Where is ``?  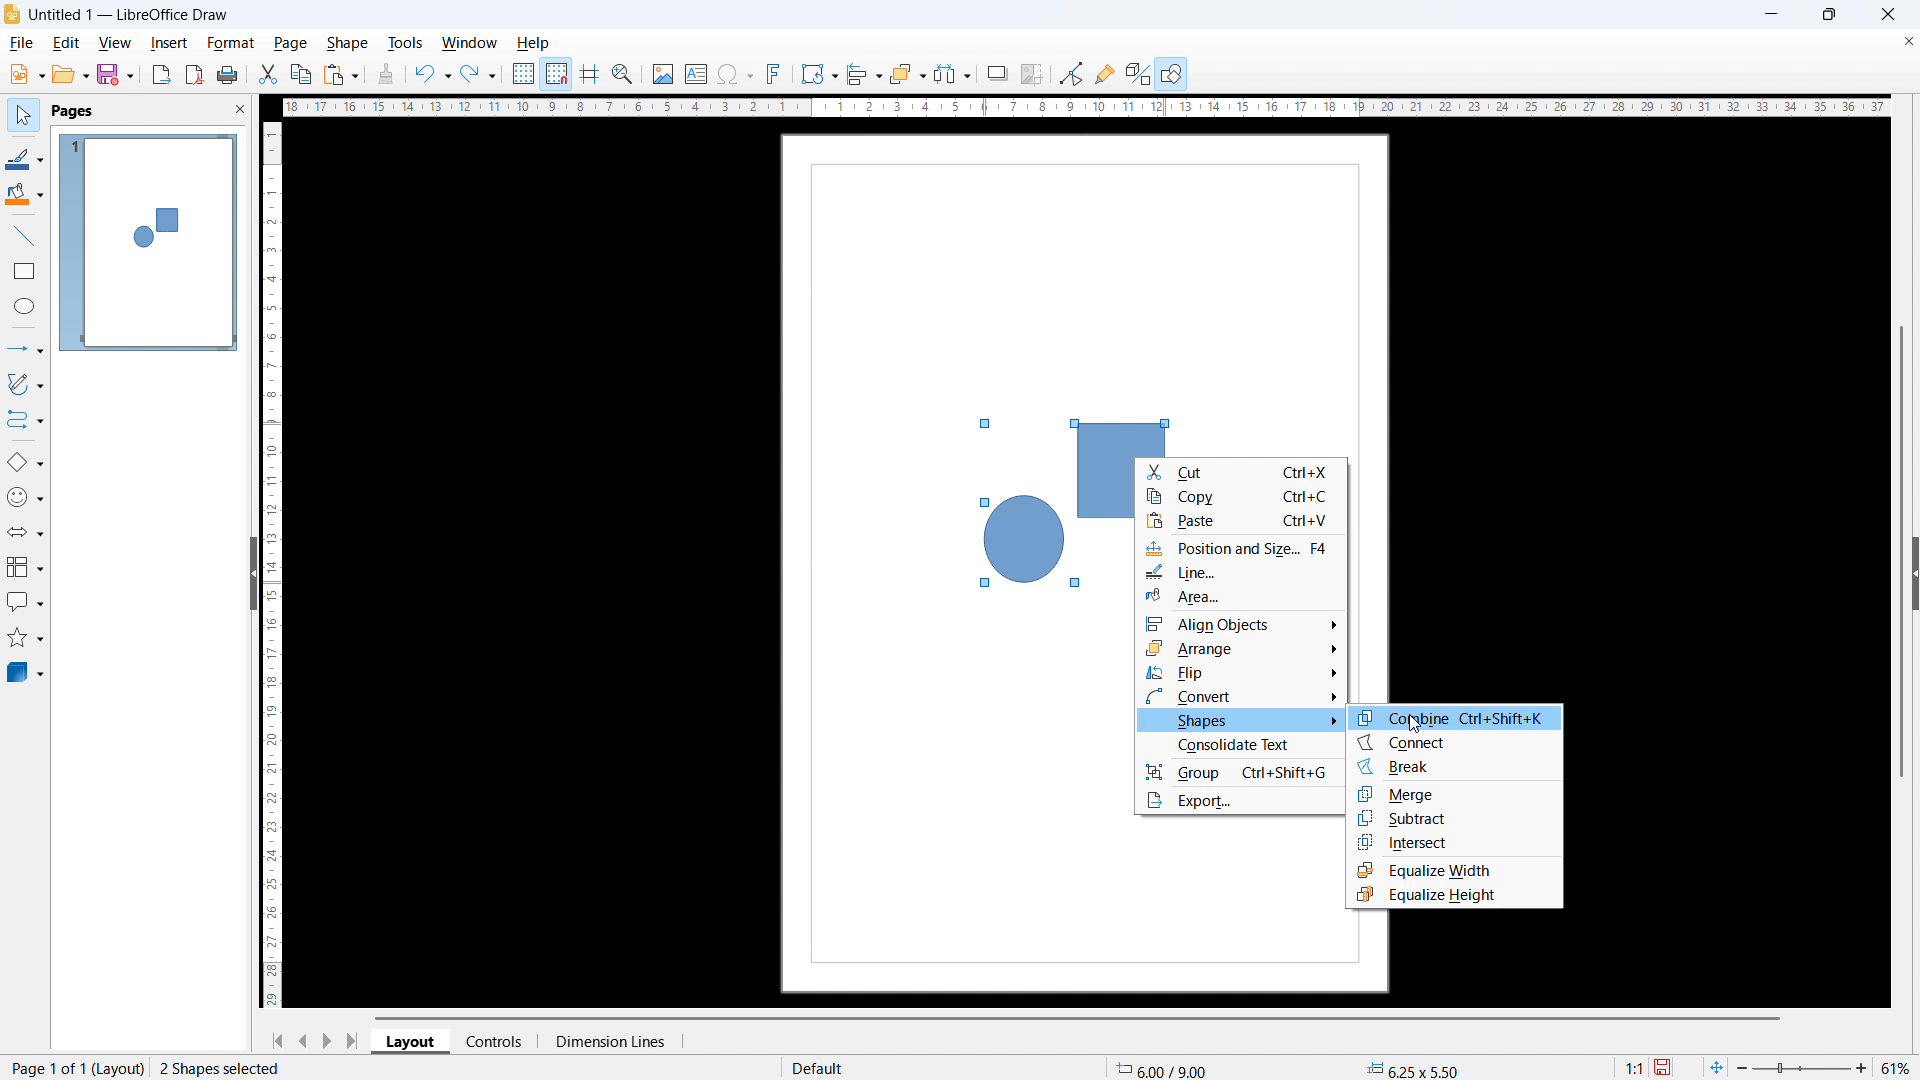  is located at coordinates (1073, 75).